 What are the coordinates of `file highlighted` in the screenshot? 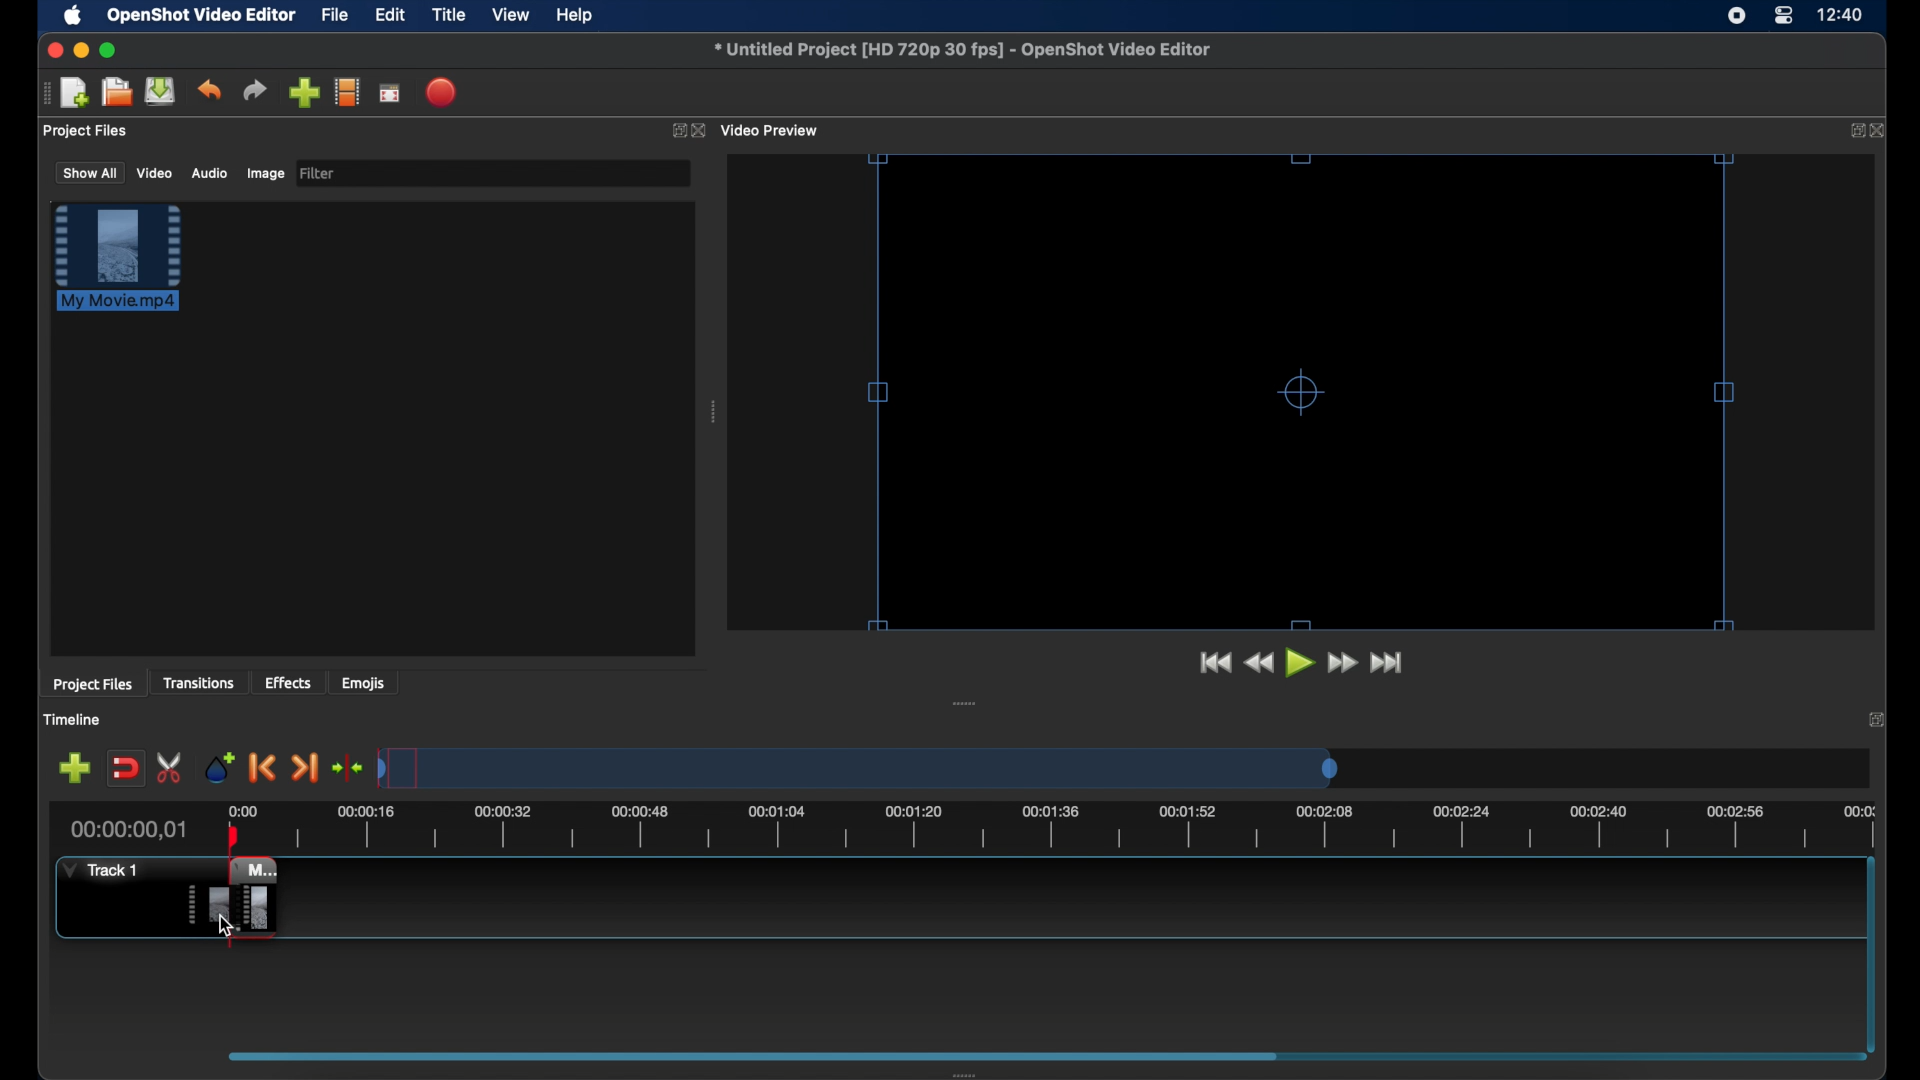 It's located at (118, 257).